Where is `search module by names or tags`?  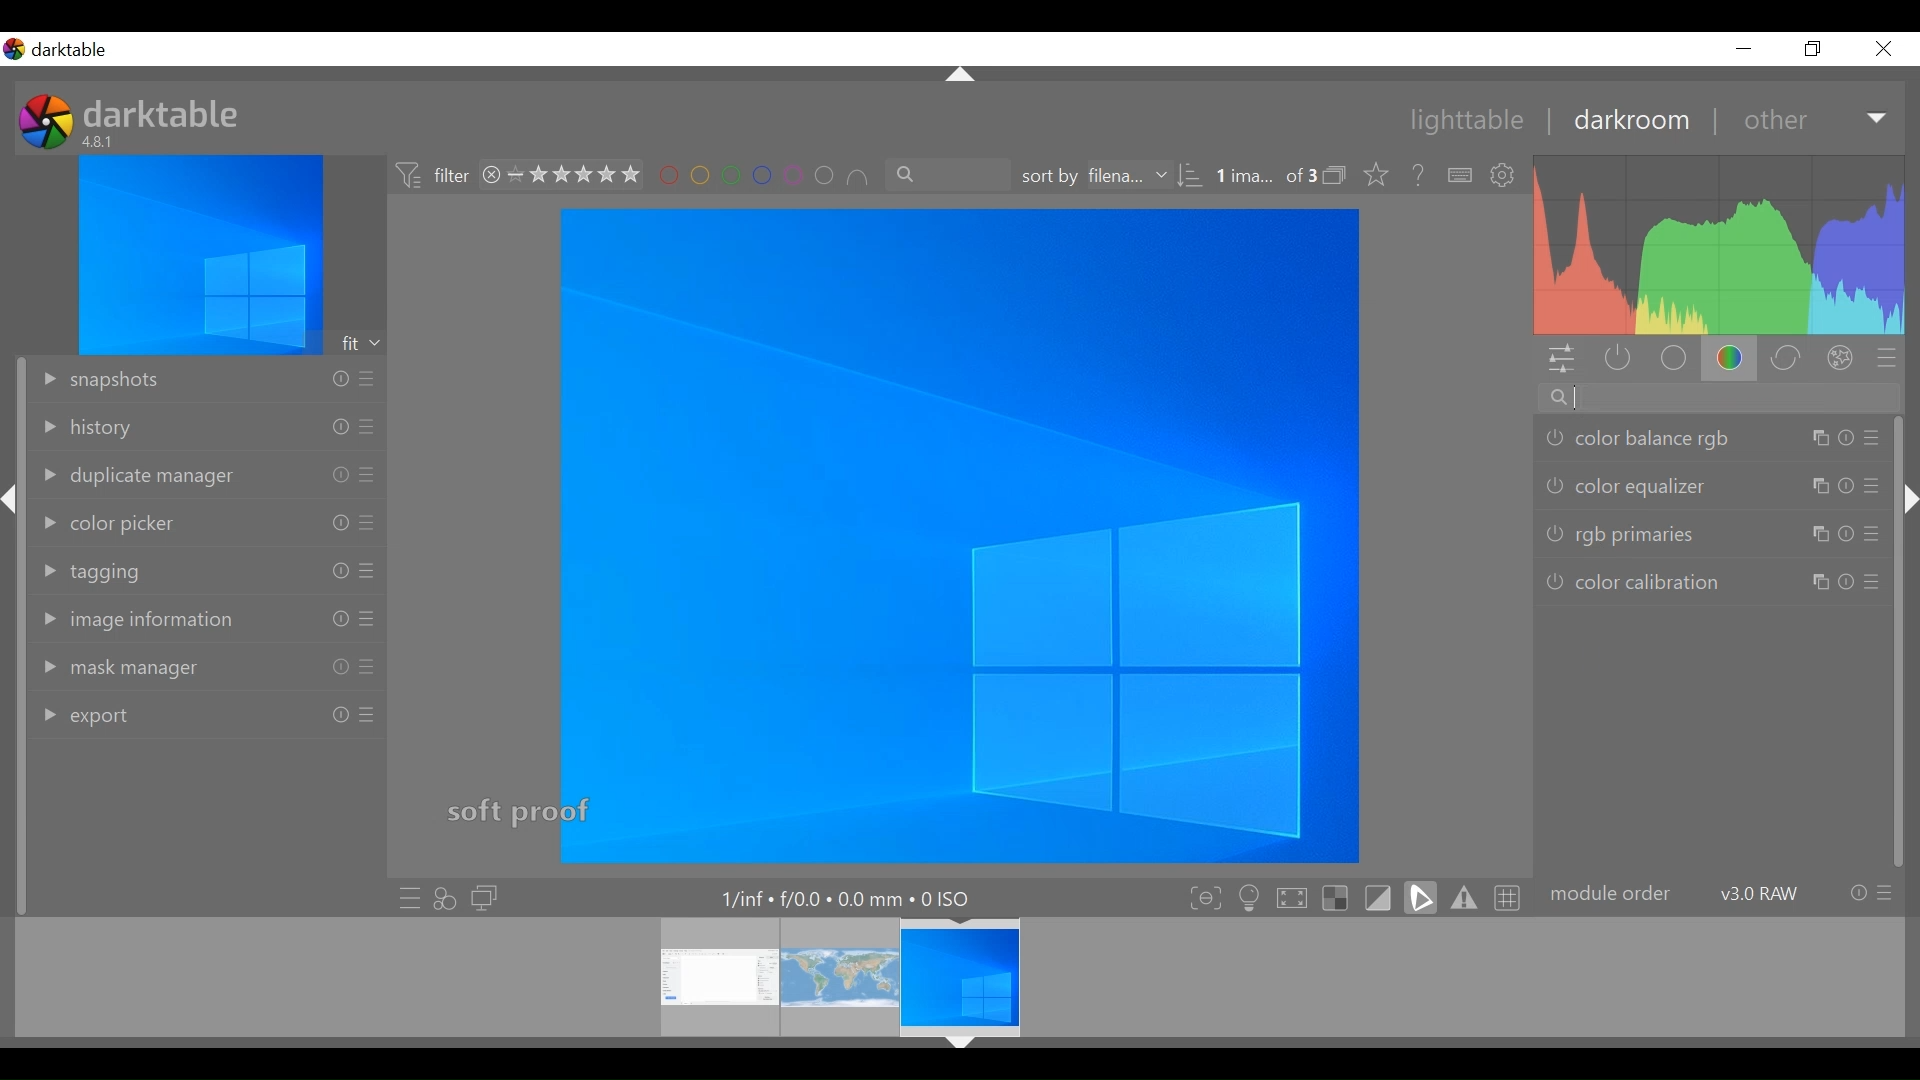 search module by names or tags is located at coordinates (1719, 397).